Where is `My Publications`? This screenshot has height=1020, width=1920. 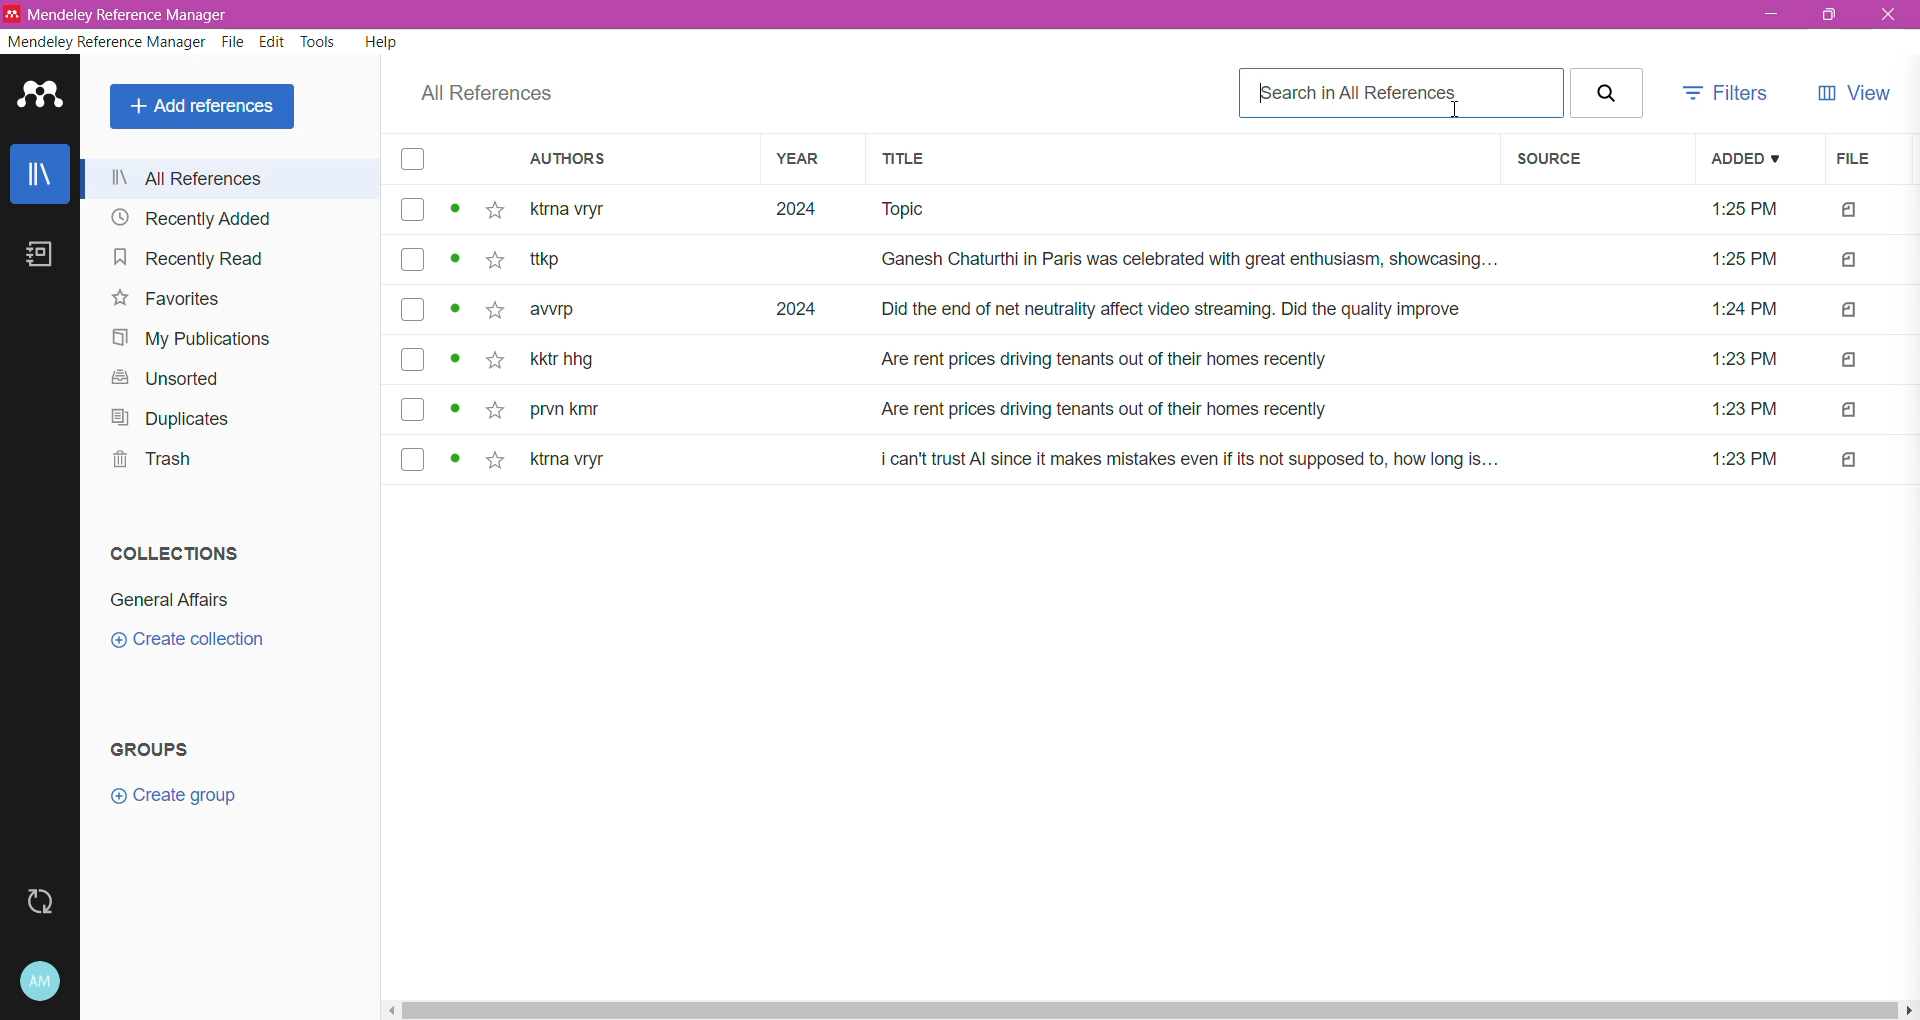
My Publications is located at coordinates (189, 338).